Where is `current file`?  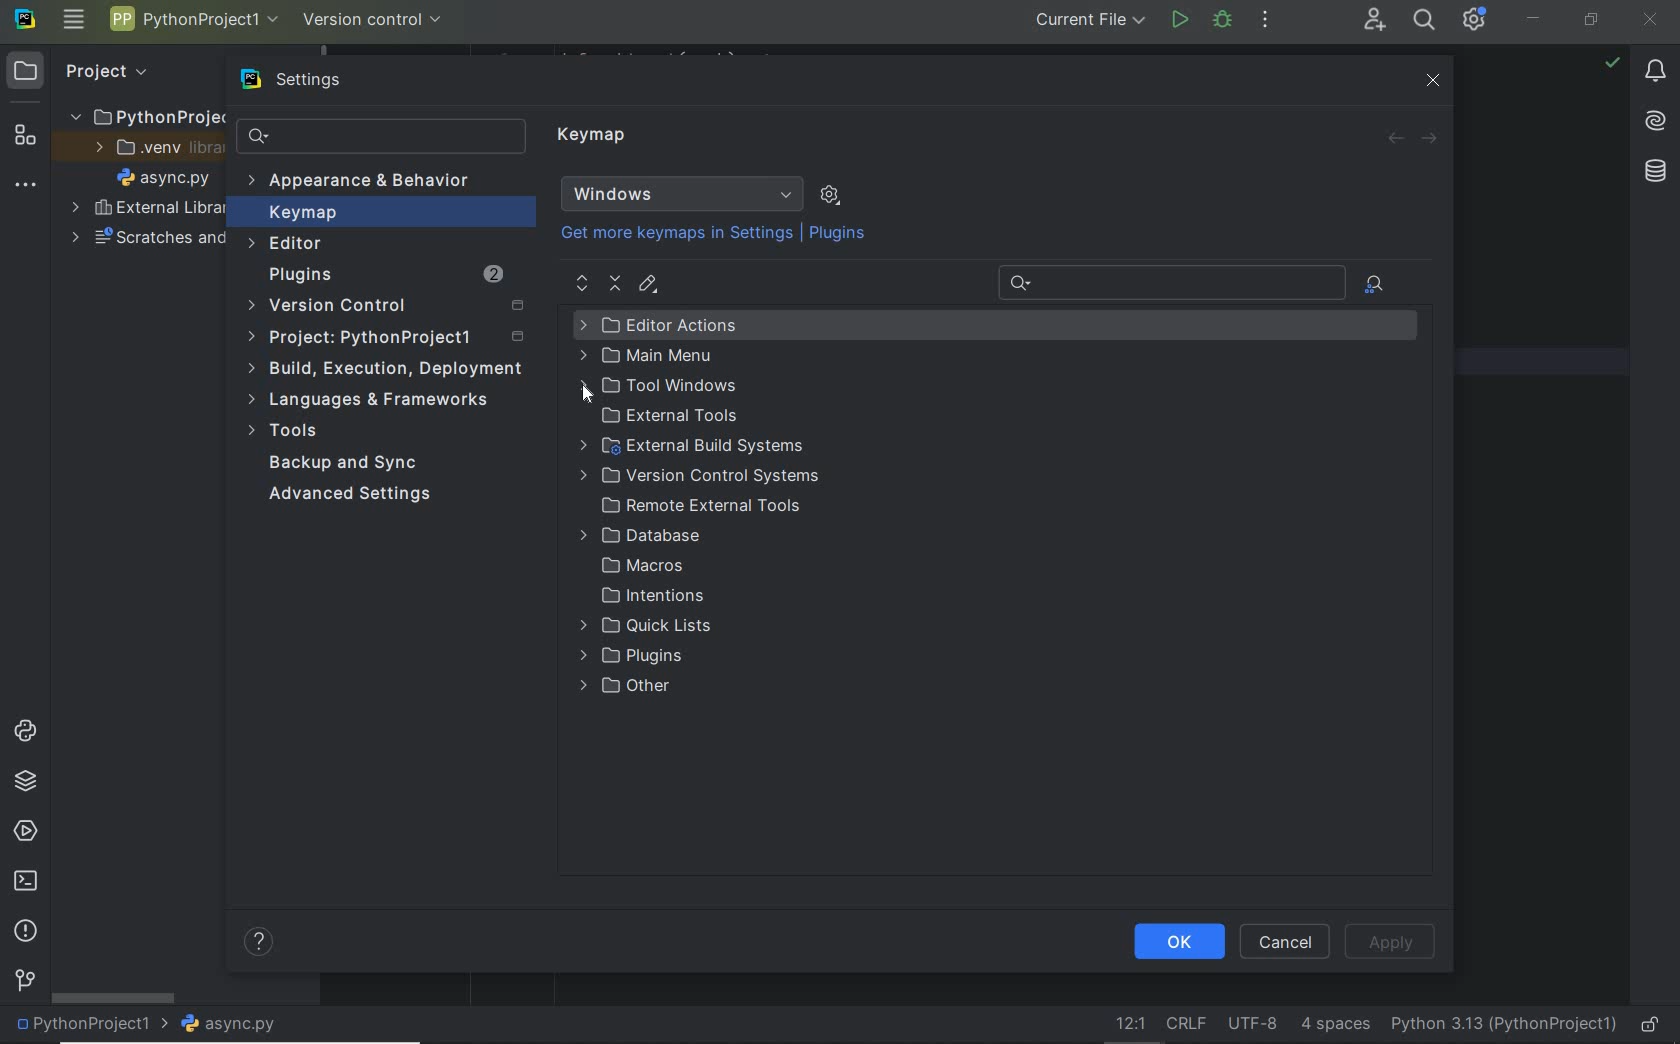
current file is located at coordinates (1084, 22).